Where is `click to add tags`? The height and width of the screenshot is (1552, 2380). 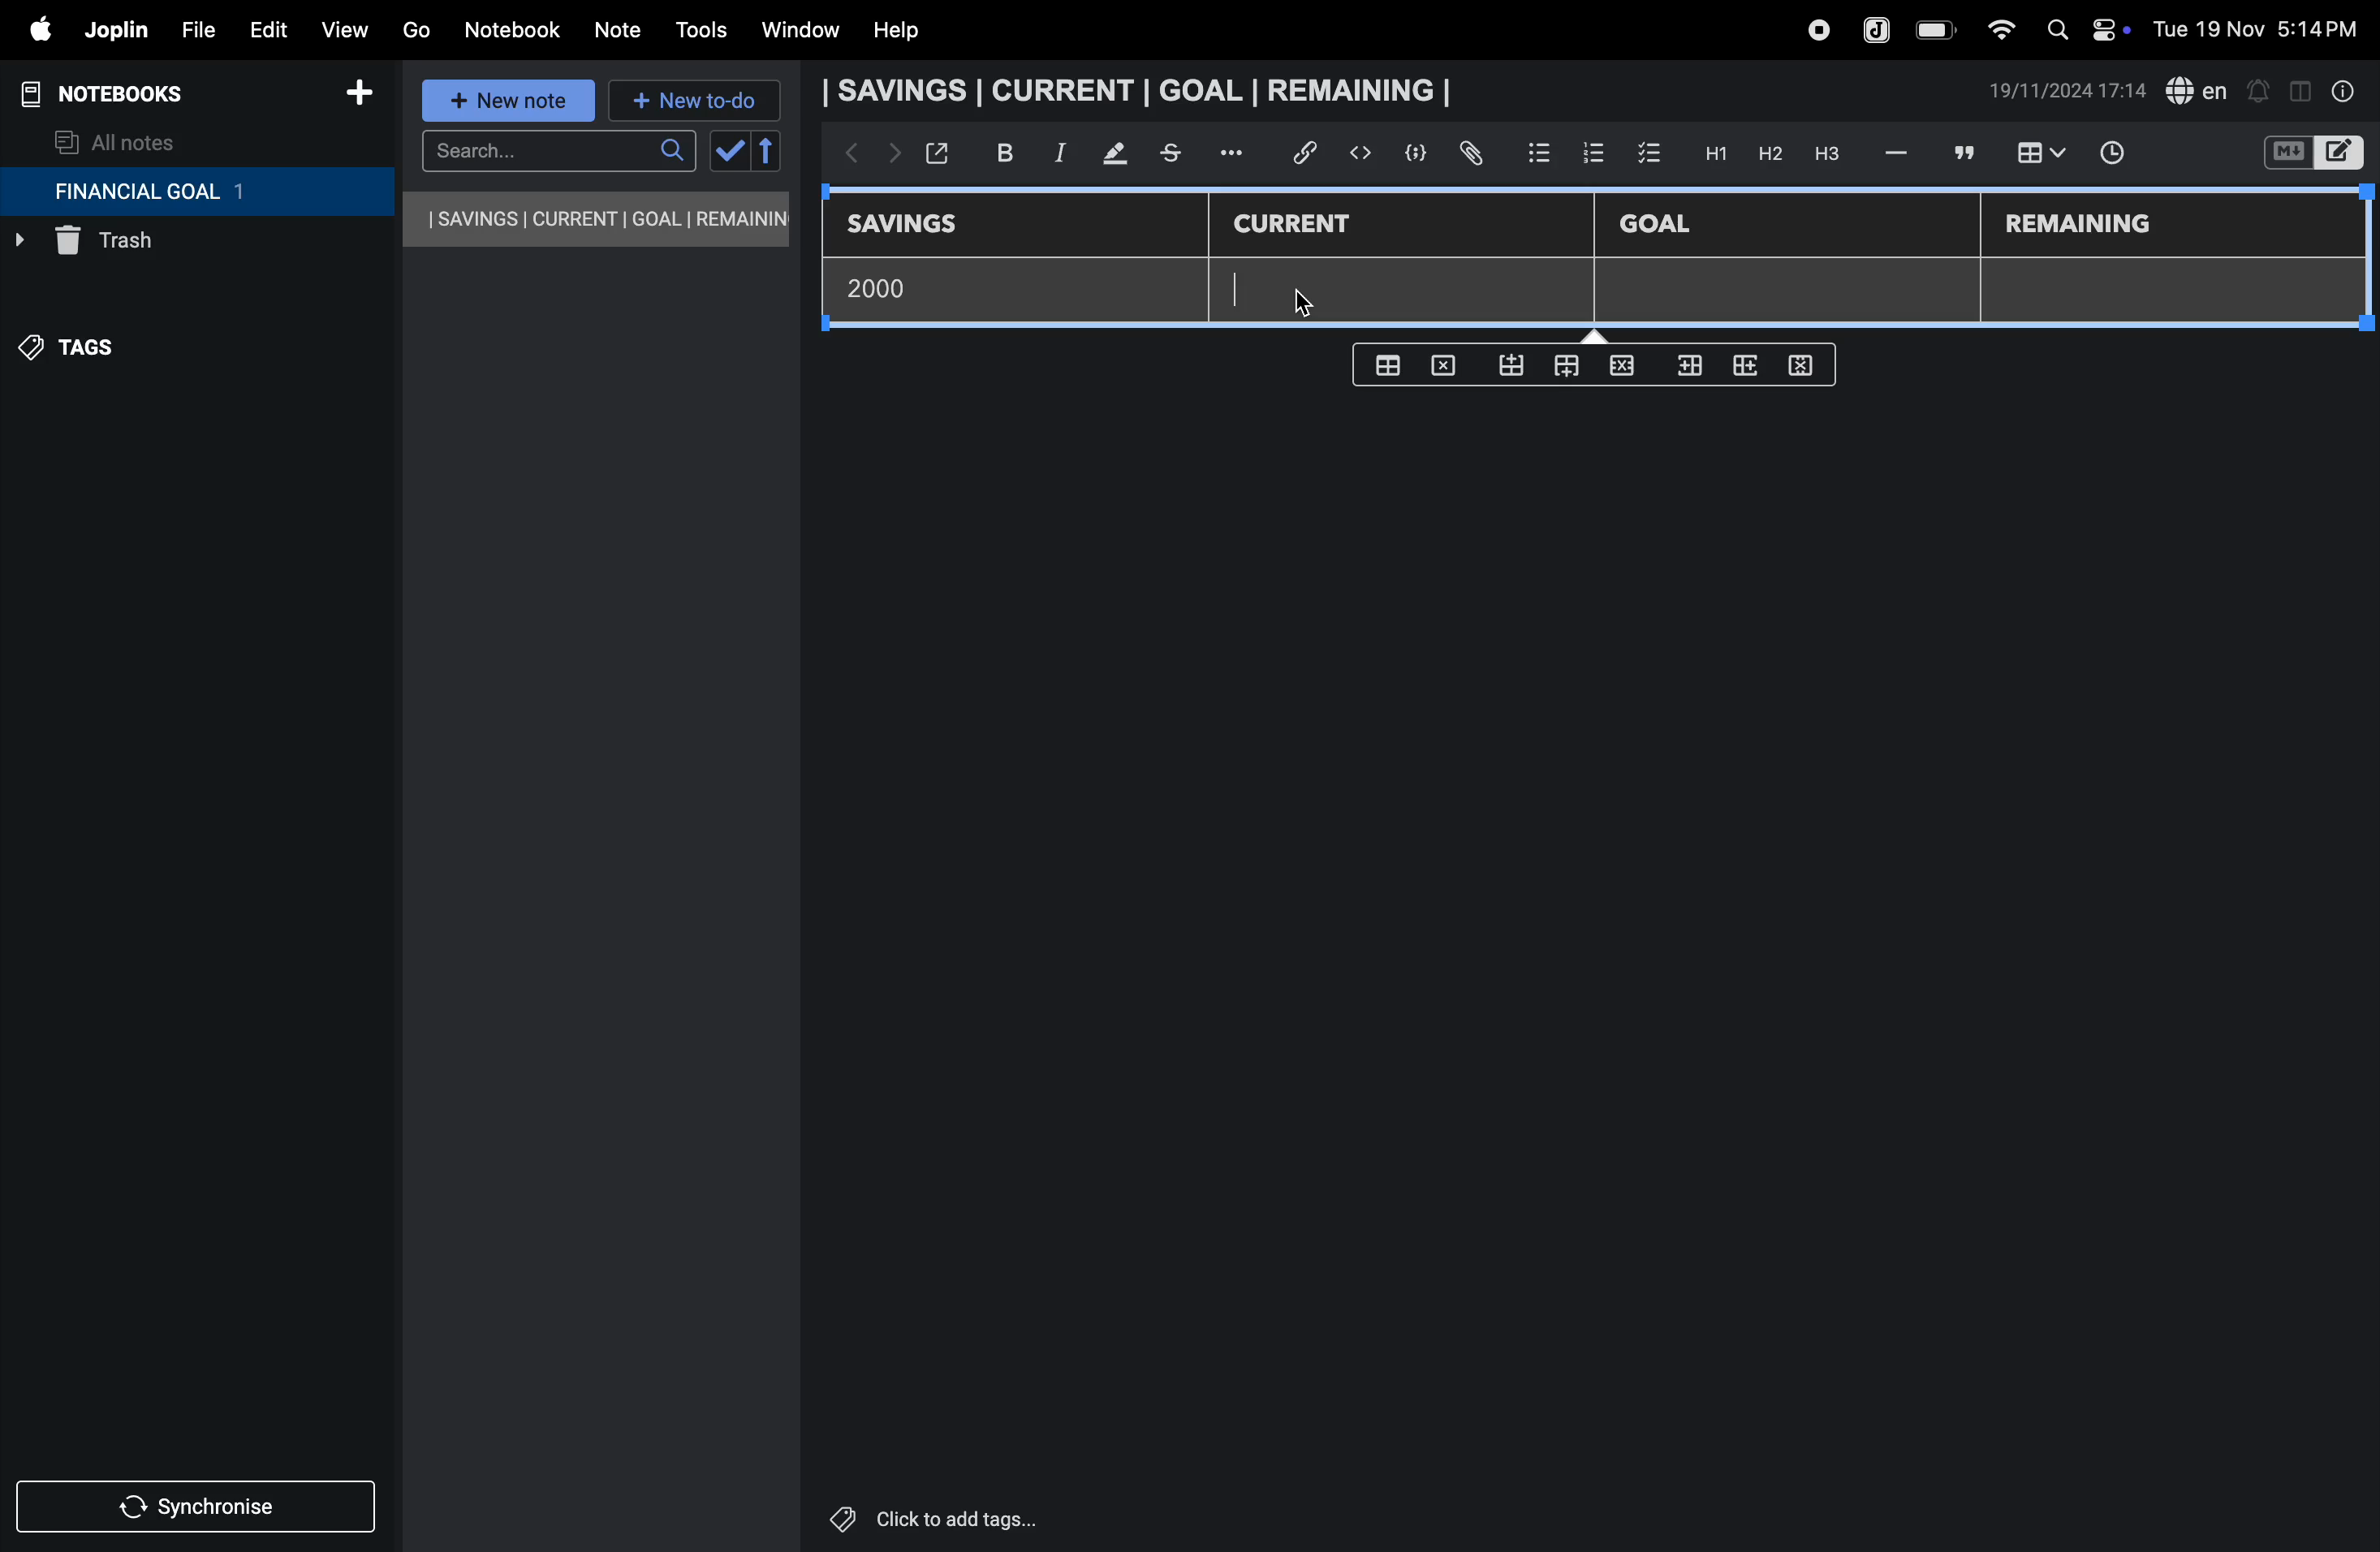
click to add tags is located at coordinates (984, 1517).